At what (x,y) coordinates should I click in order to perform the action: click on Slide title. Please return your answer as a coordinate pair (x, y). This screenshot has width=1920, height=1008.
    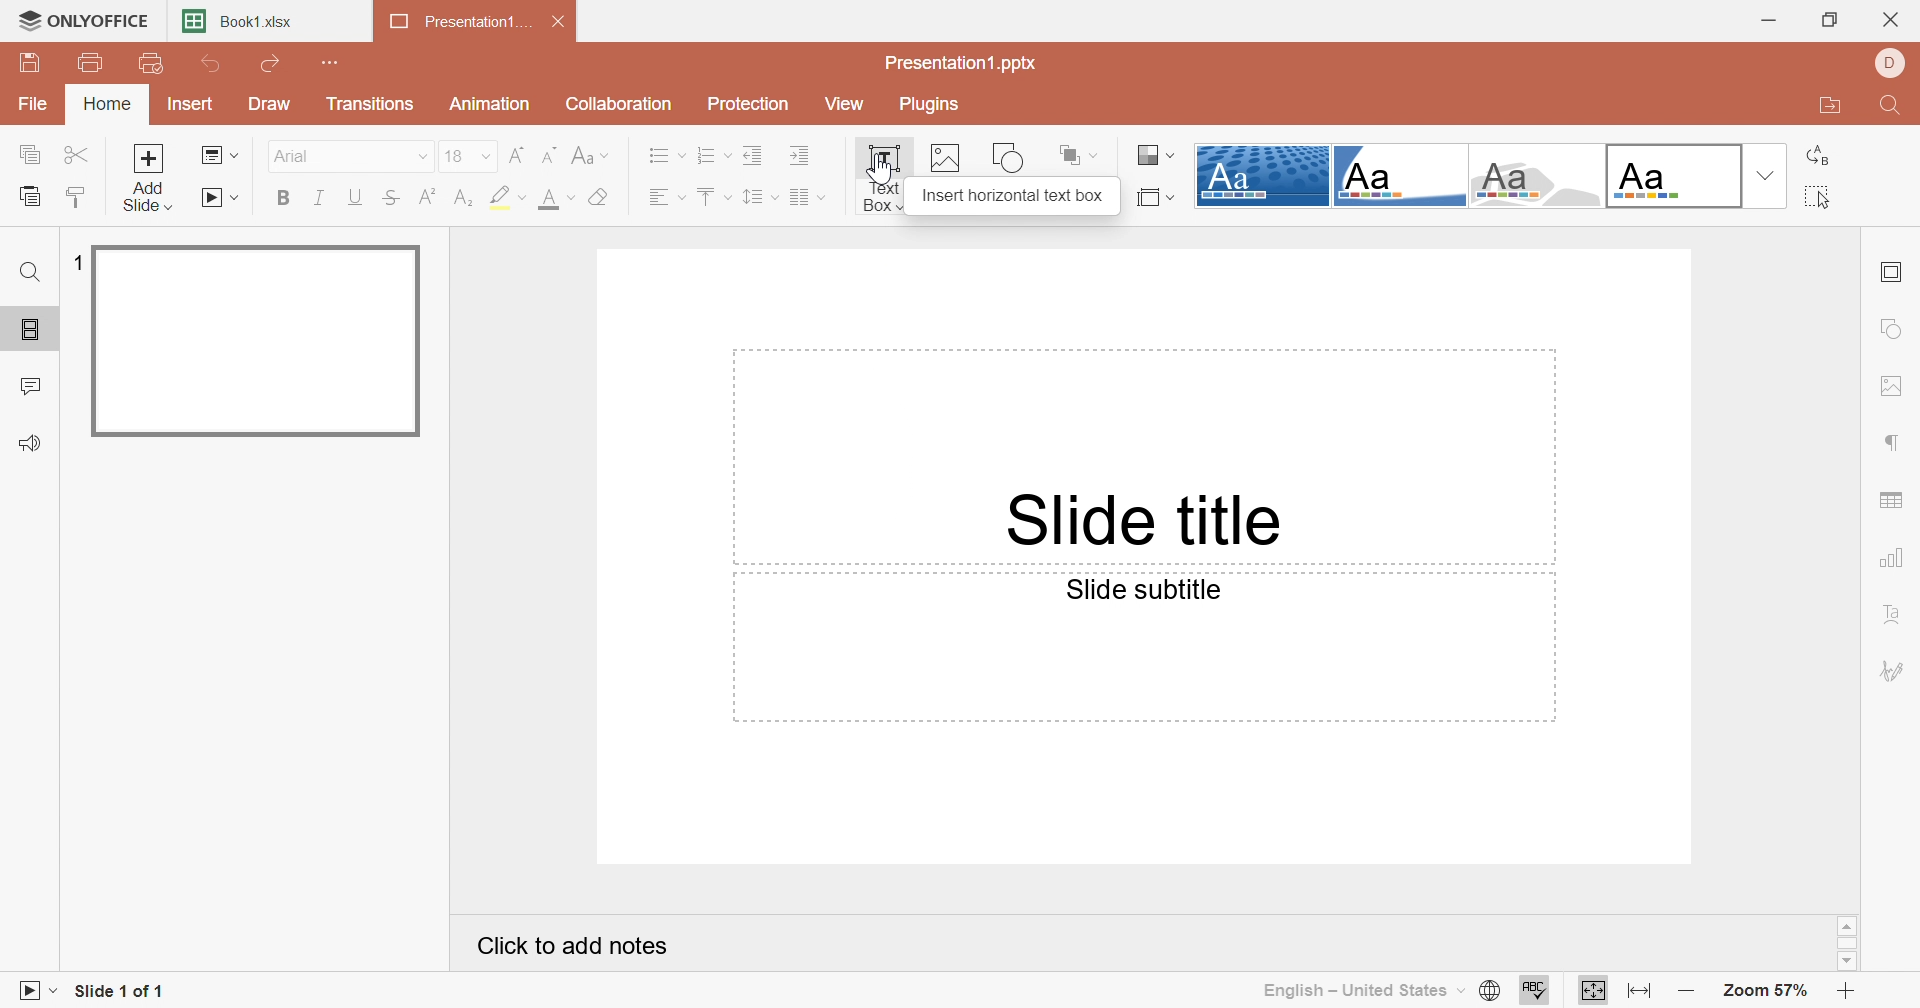
    Looking at the image, I should click on (1153, 520).